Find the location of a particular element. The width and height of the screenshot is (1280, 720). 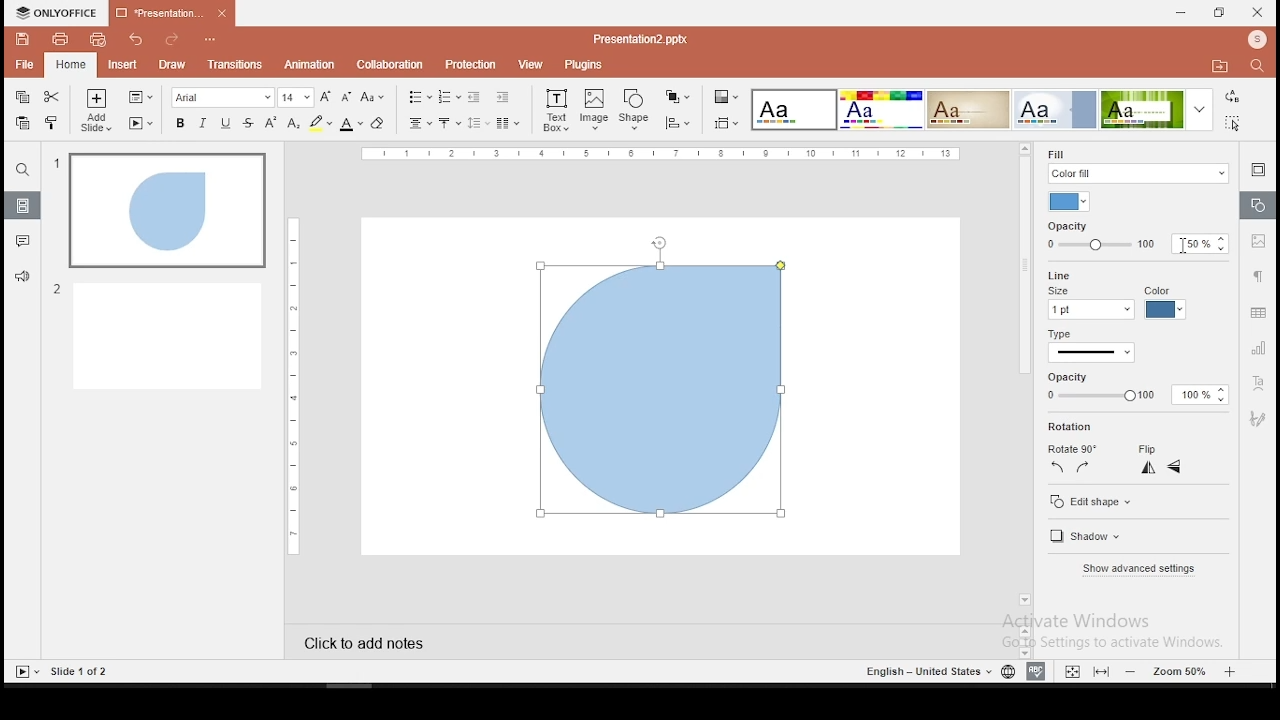

theme is located at coordinates (968, 108).